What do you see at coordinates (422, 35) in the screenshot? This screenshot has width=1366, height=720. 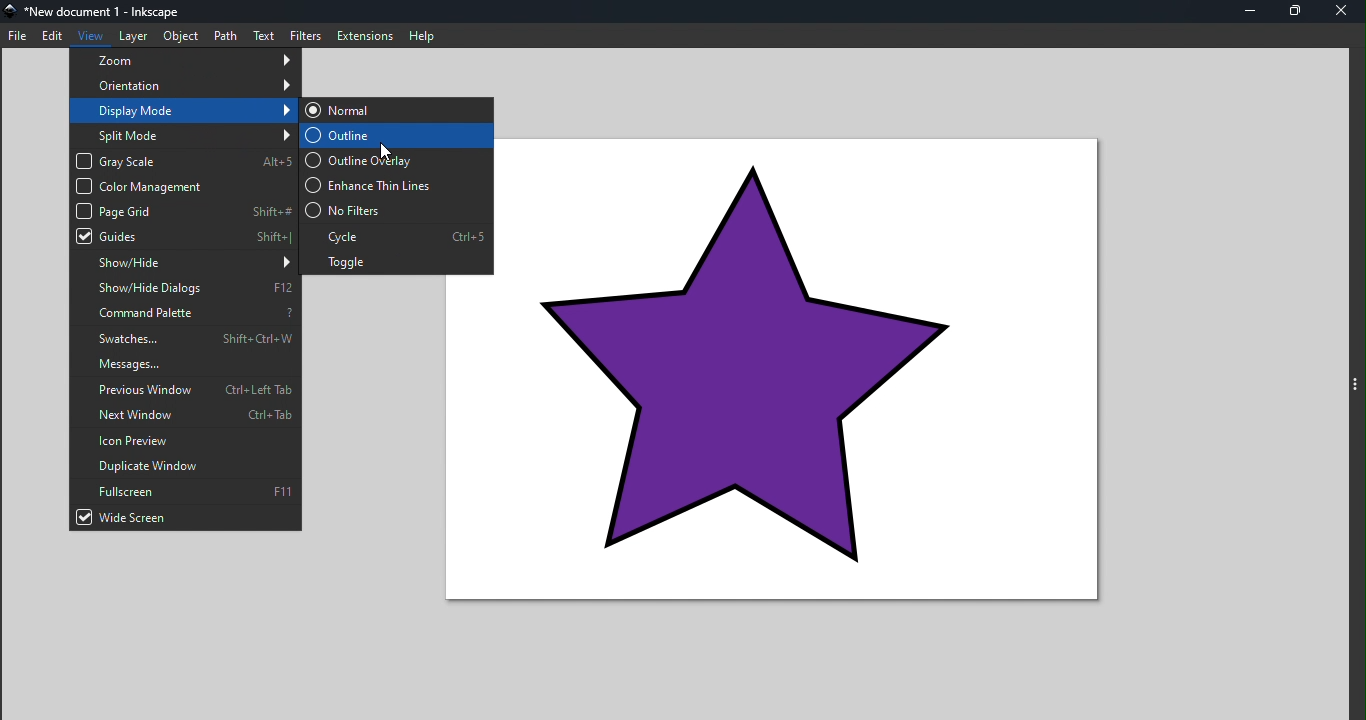 I see `Help` at bounding box center [422, 35].